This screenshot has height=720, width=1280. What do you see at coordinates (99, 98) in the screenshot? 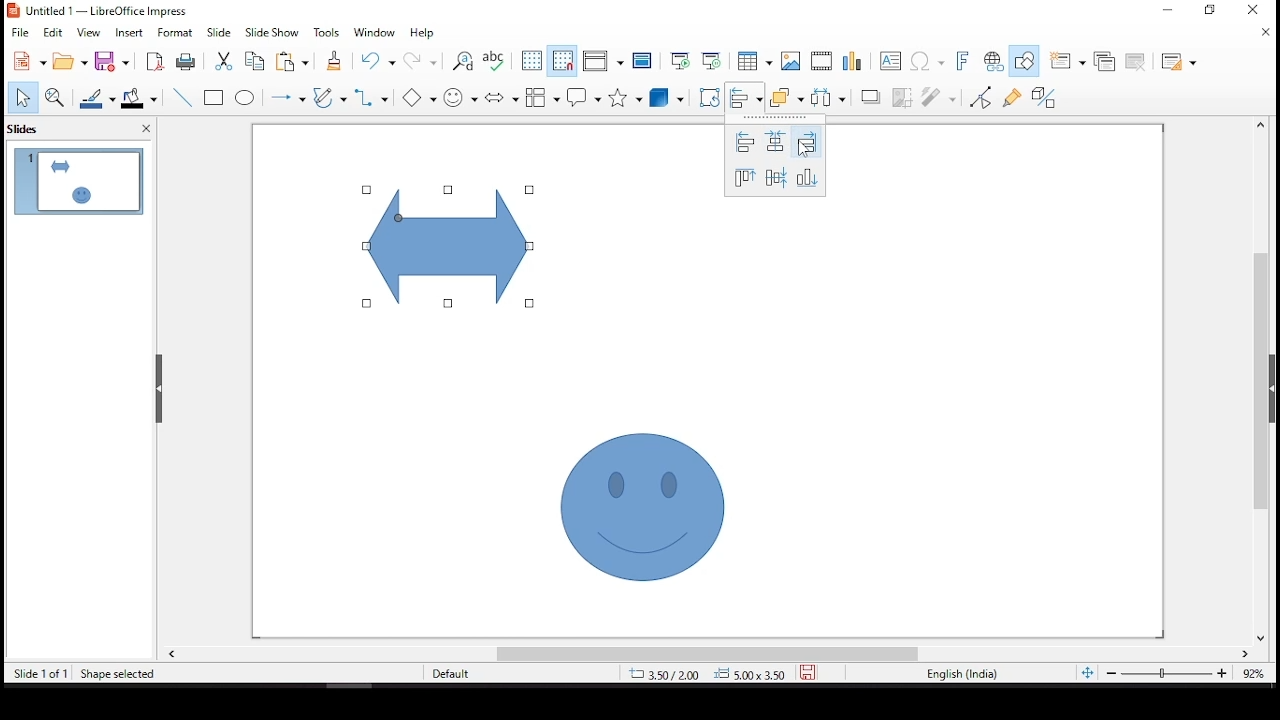
I see `line color` at bounding box center [99, 98].